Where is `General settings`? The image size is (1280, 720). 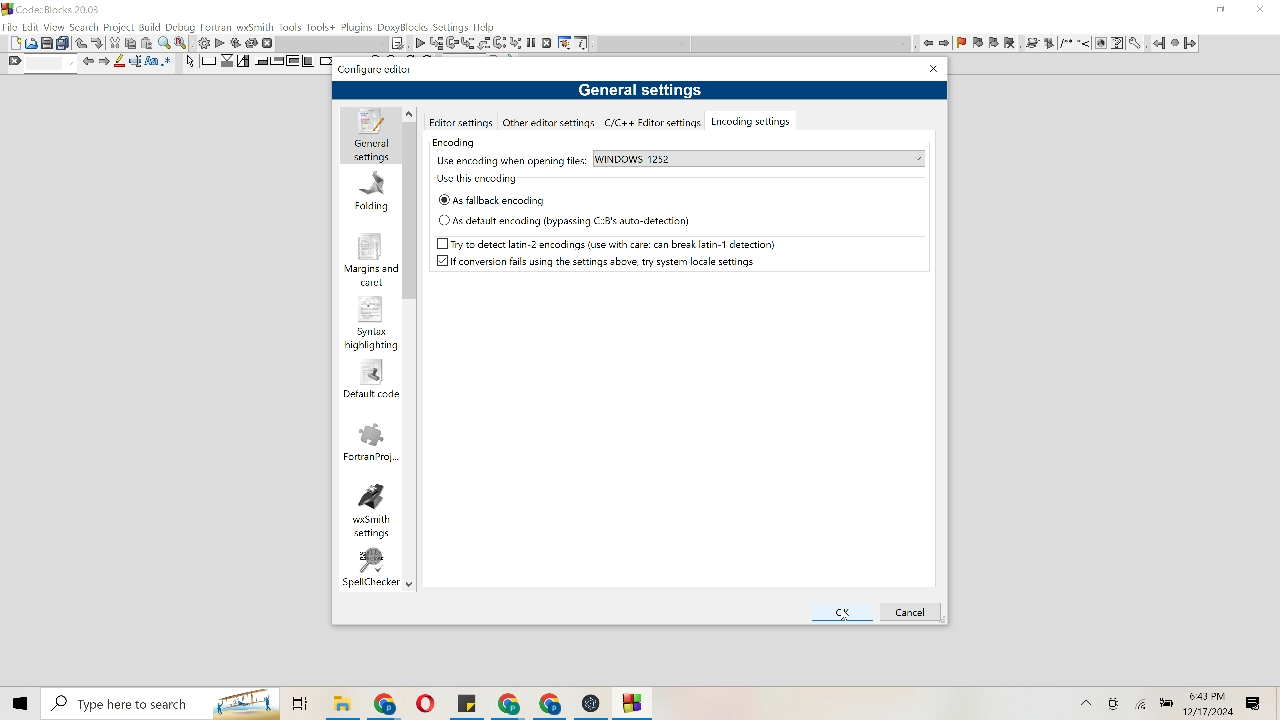 General settings is located at coordinates (644, 91).